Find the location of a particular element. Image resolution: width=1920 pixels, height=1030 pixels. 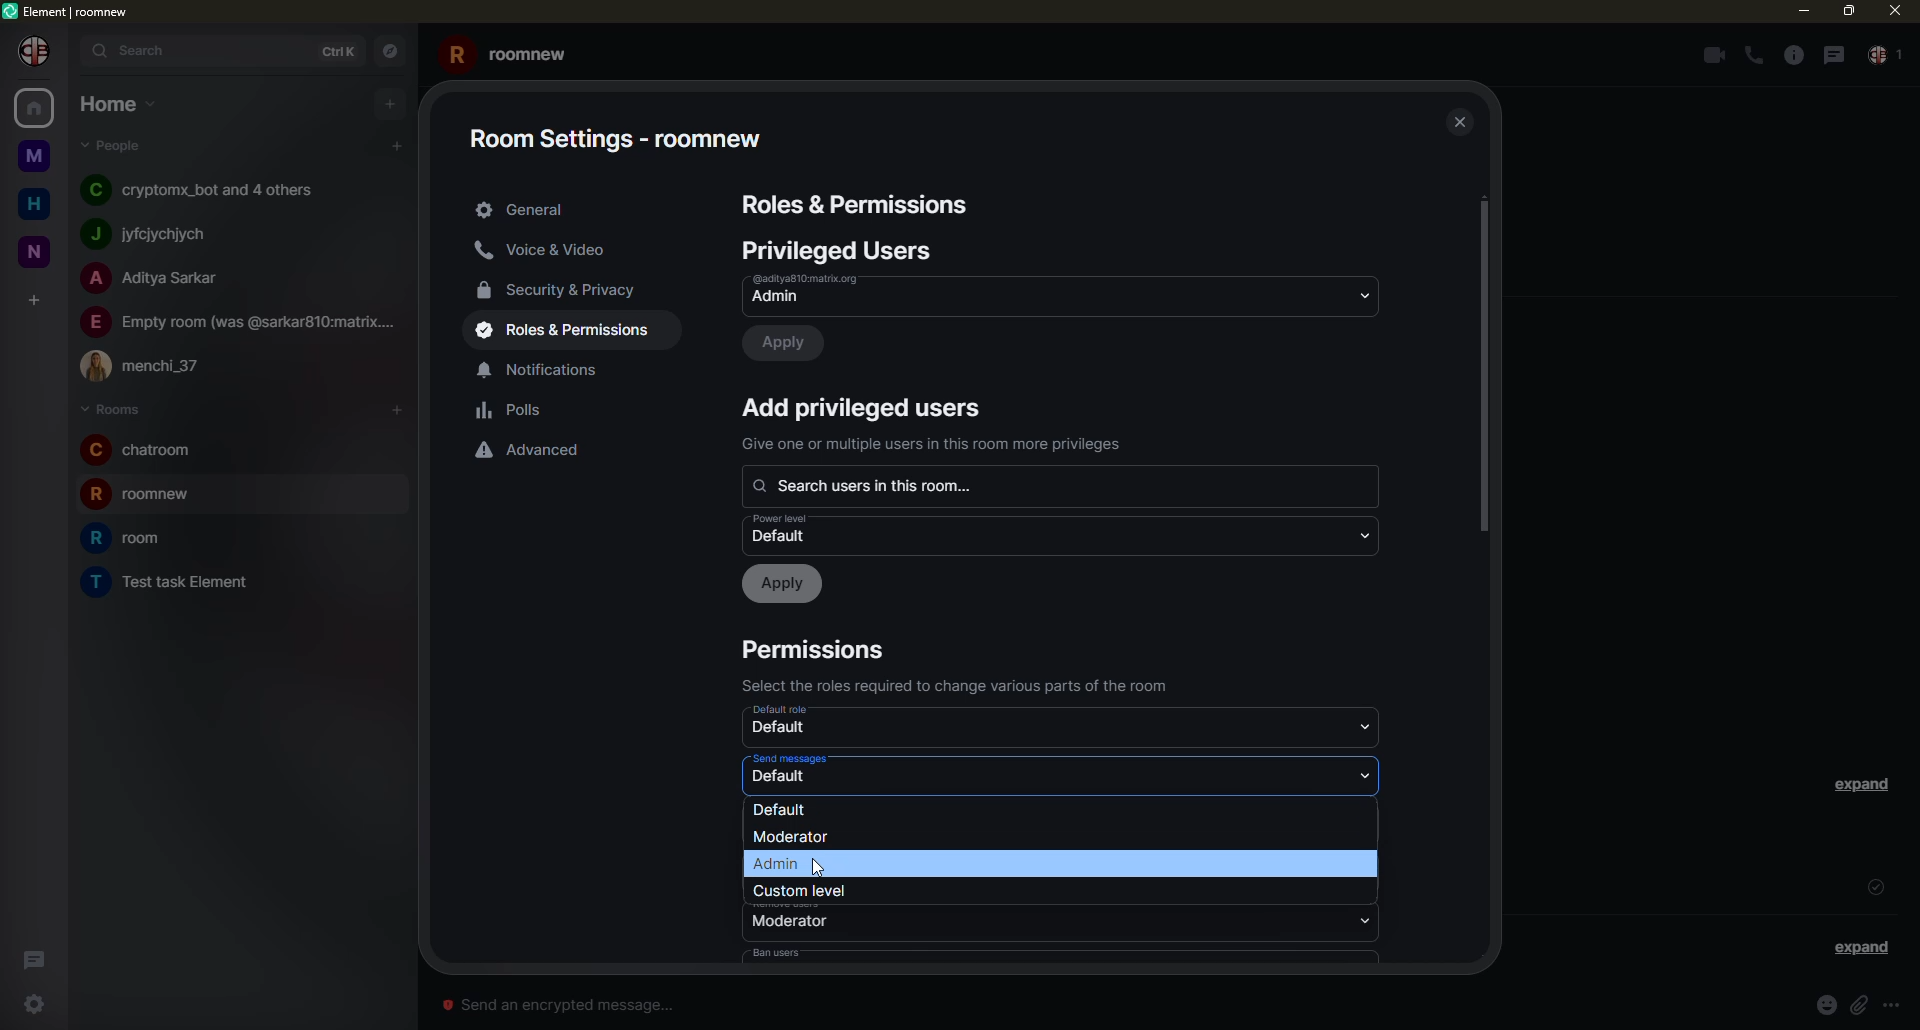

custom is located at coordinates (810, 890).